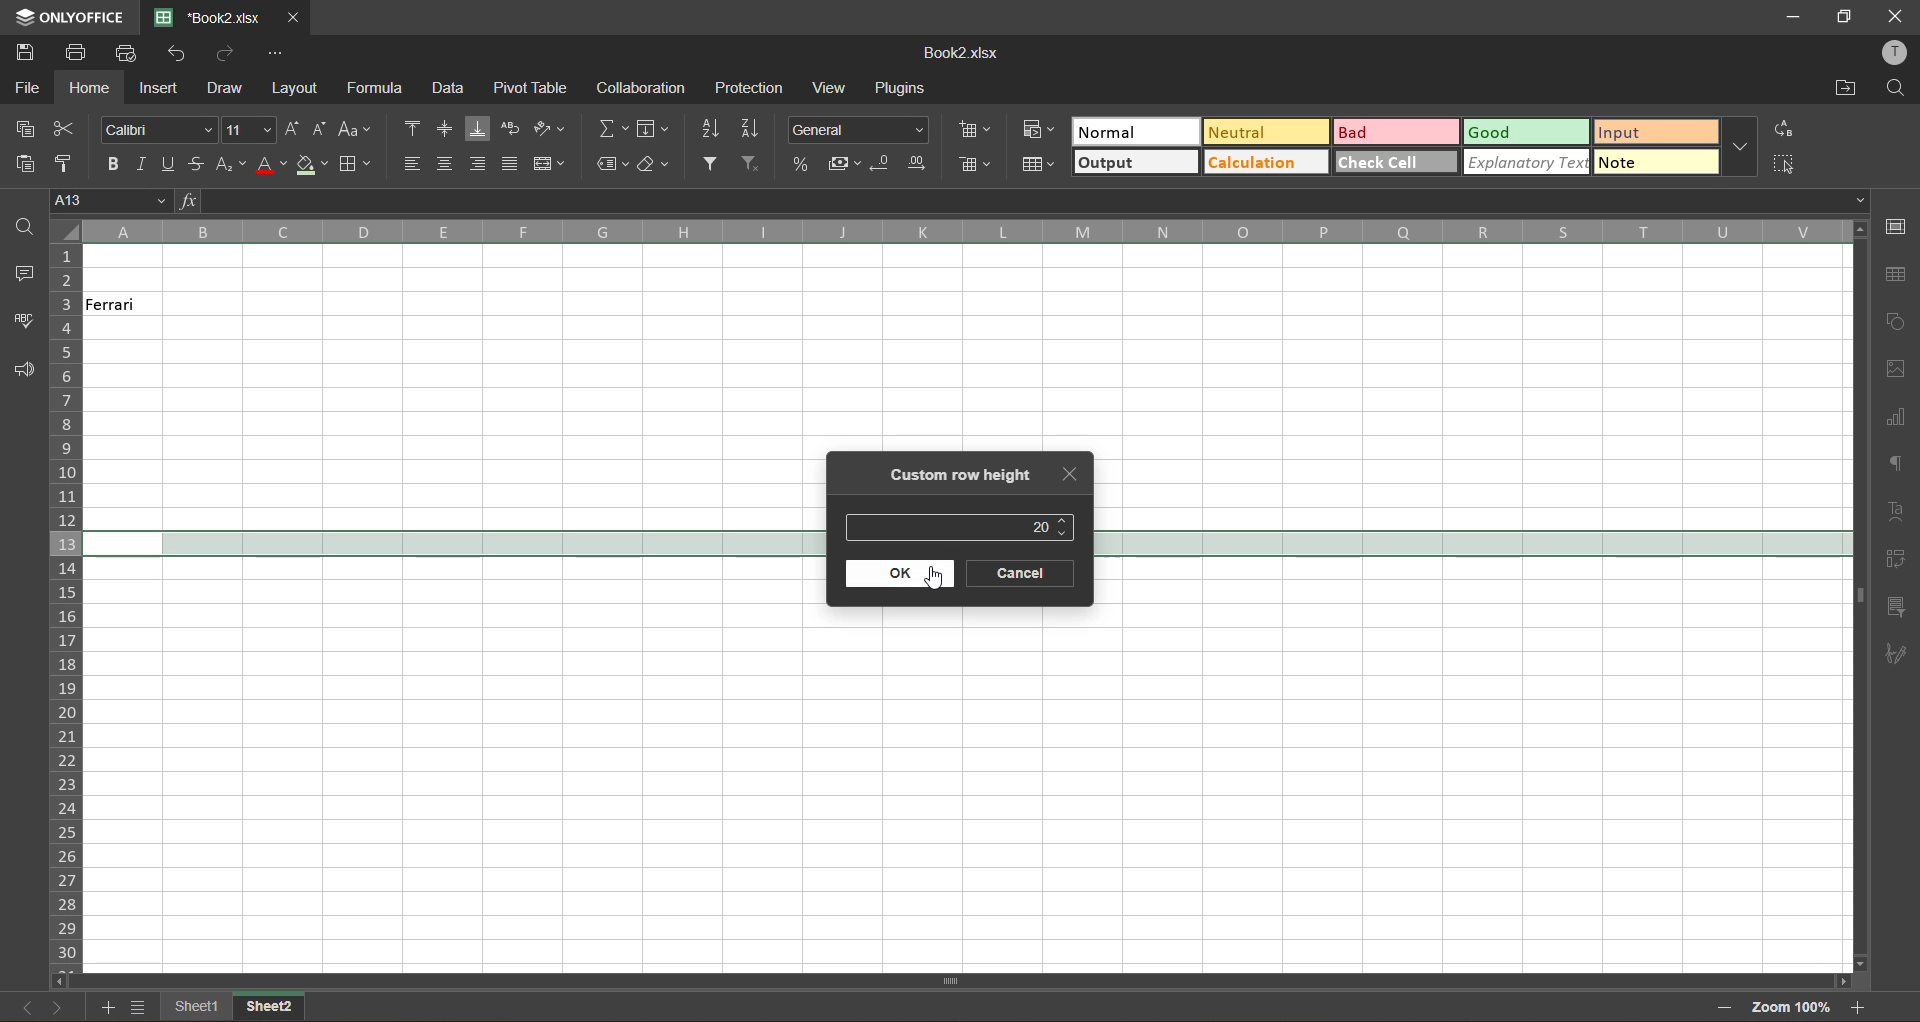 Image resolution: width=1920 pixels, height=1022 pixels. Describe the element at coordinates (1394, 164) in the screenshot. I see `check cell` at that location.